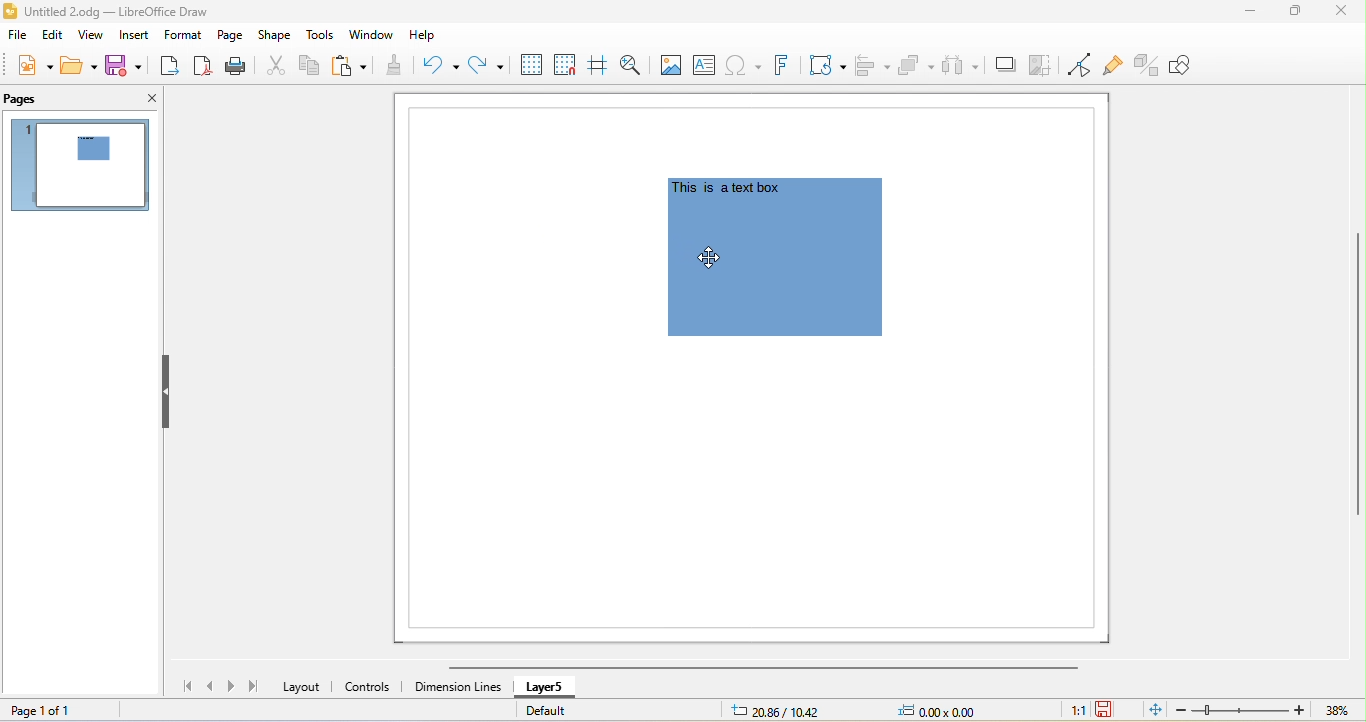  Describe the element at coordinates (548, 689) in the screenshot. I see `layer5` at that location.